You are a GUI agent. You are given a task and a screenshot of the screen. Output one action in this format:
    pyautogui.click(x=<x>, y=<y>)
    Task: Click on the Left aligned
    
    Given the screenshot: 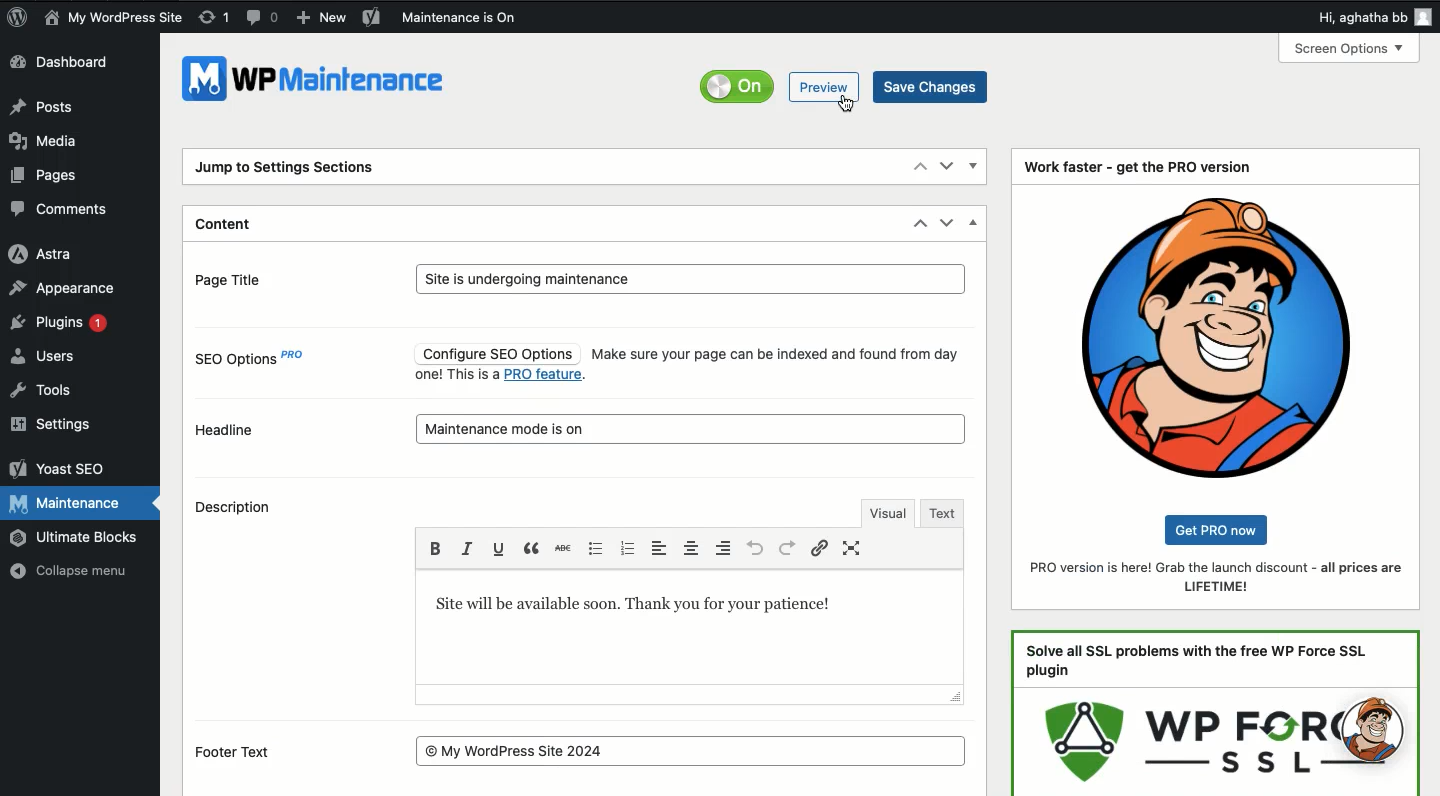 What is the action you would take?
    pyautogui.click(x=725, y=547)
    